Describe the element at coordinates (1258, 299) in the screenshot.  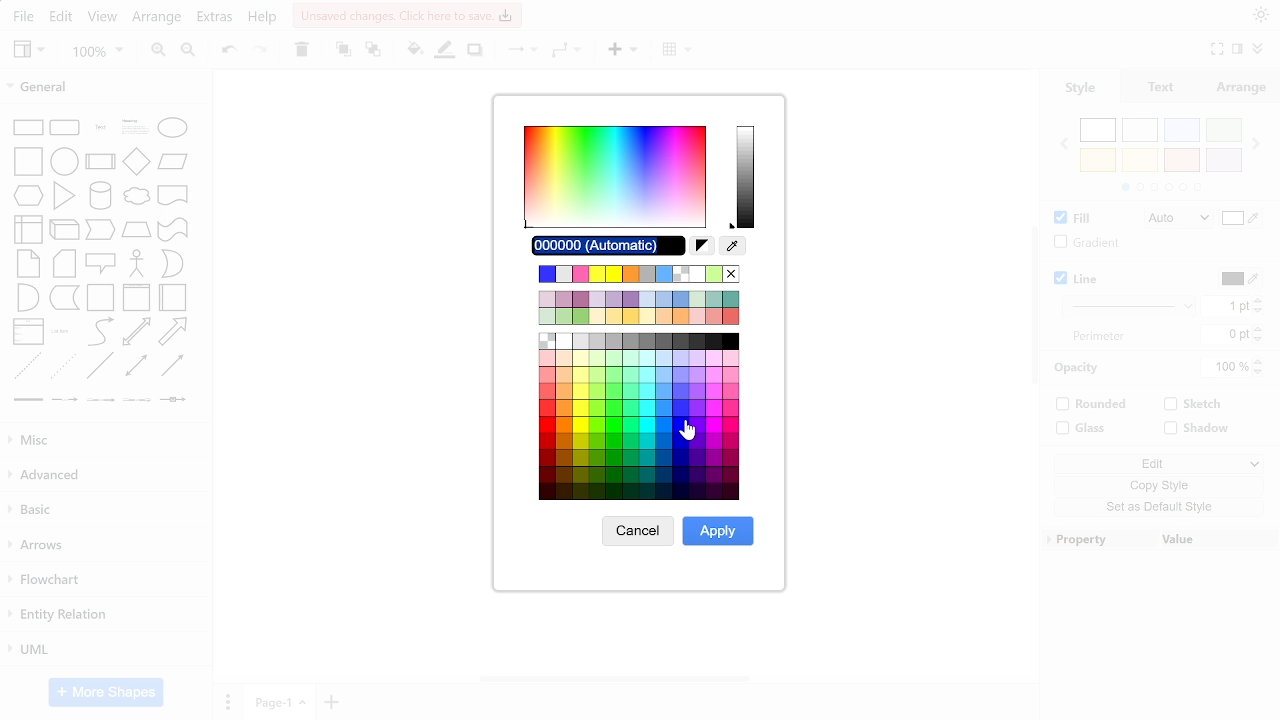
I see `increase line width` at that location.